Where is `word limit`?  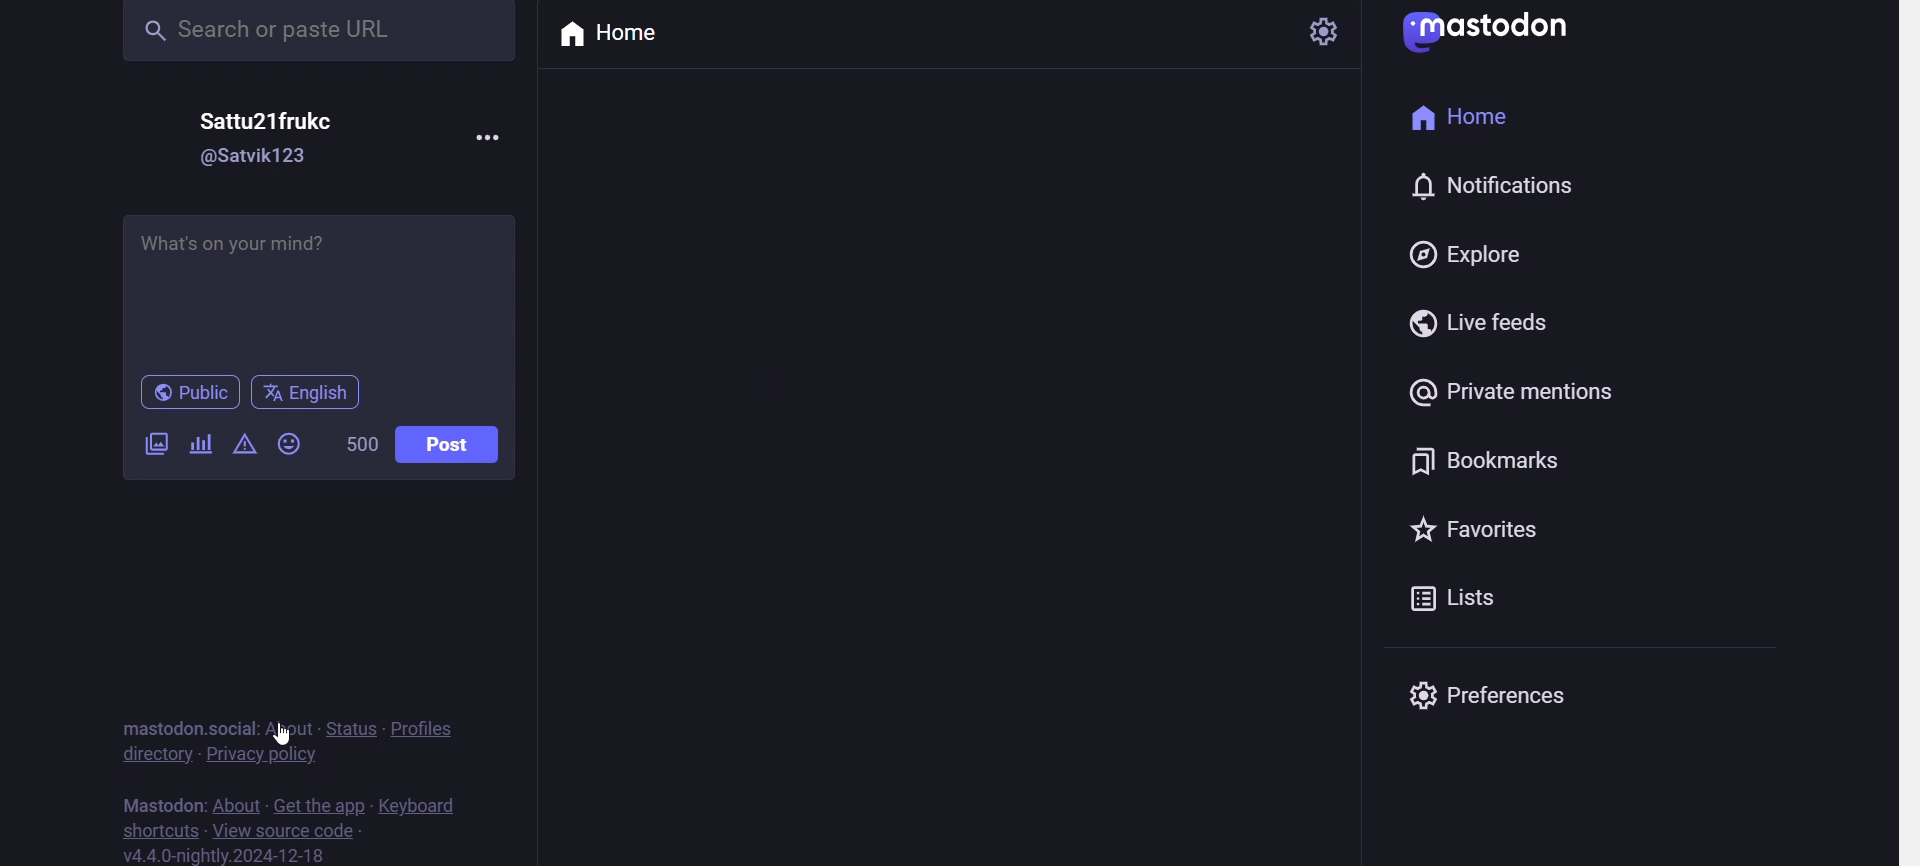 word limit is located at coordinates (355, 445).